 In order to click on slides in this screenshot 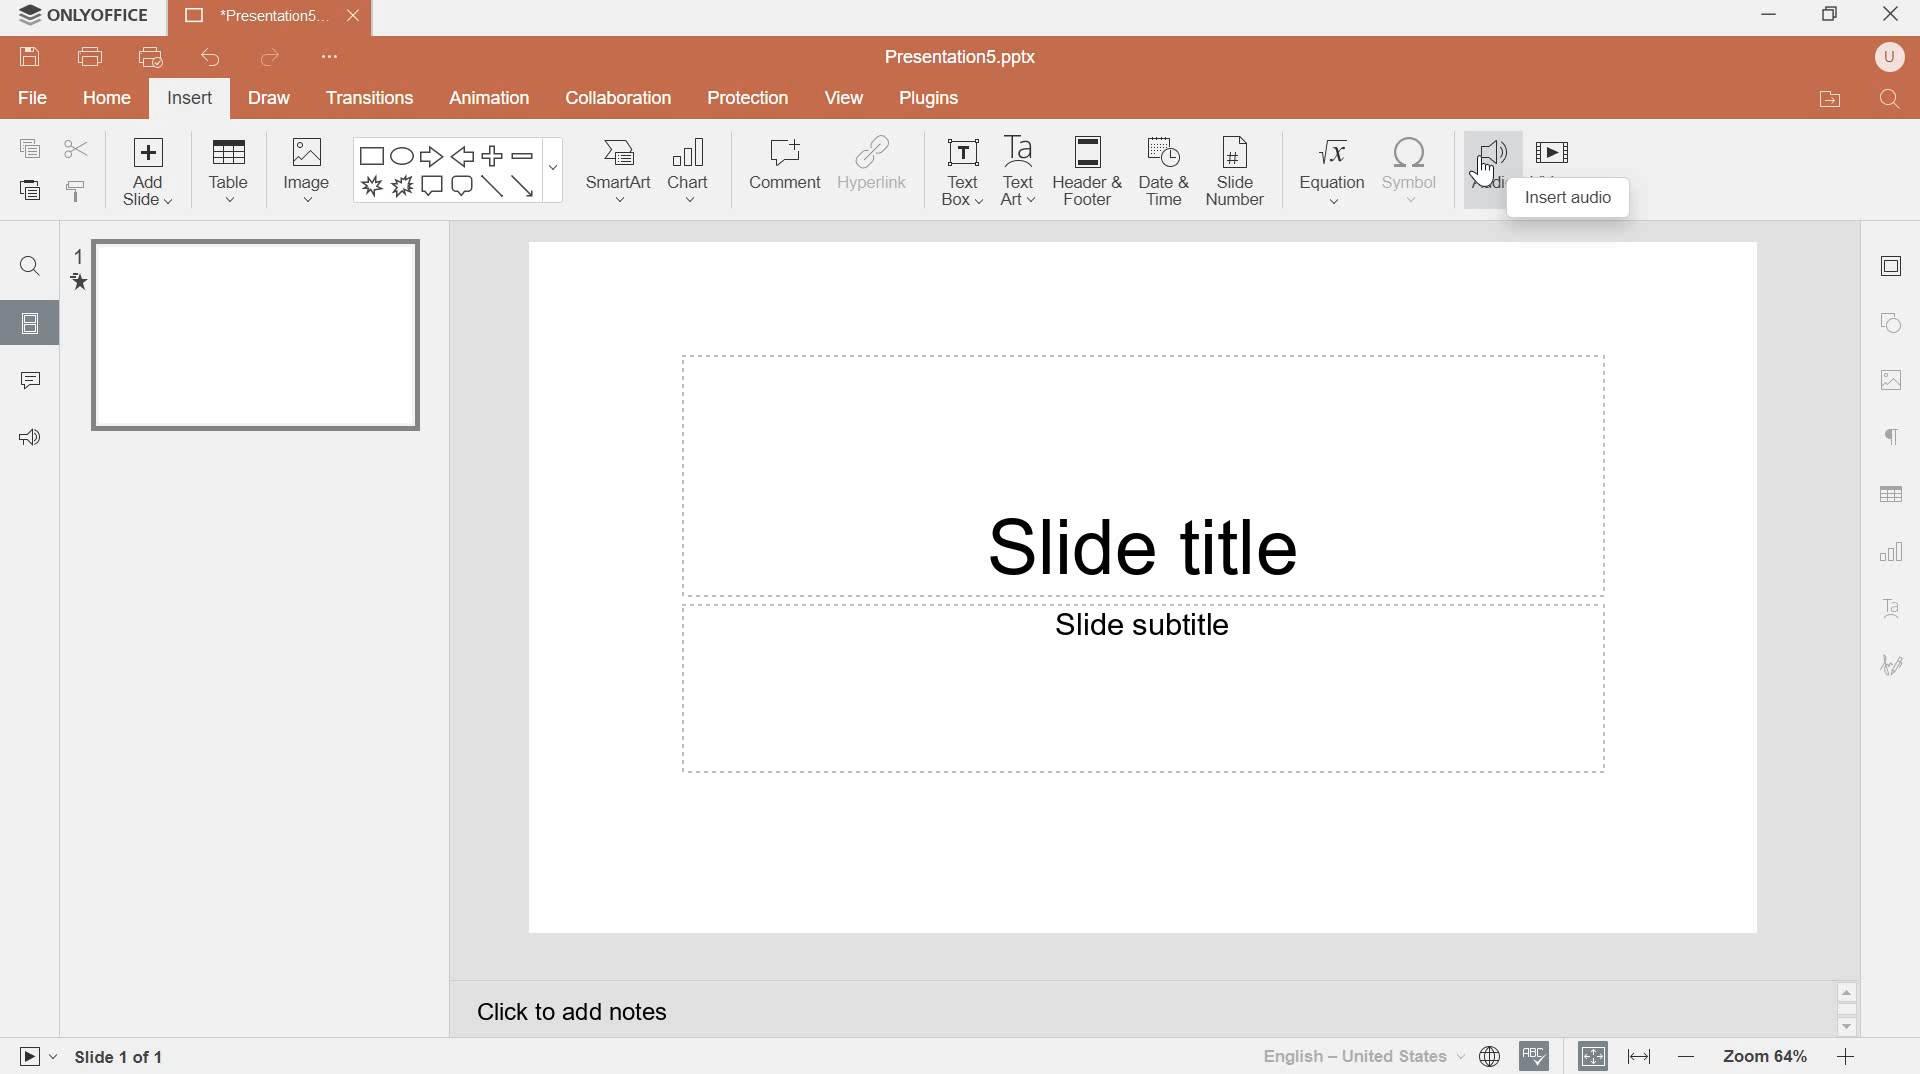, I will do `click(27, 322)`.